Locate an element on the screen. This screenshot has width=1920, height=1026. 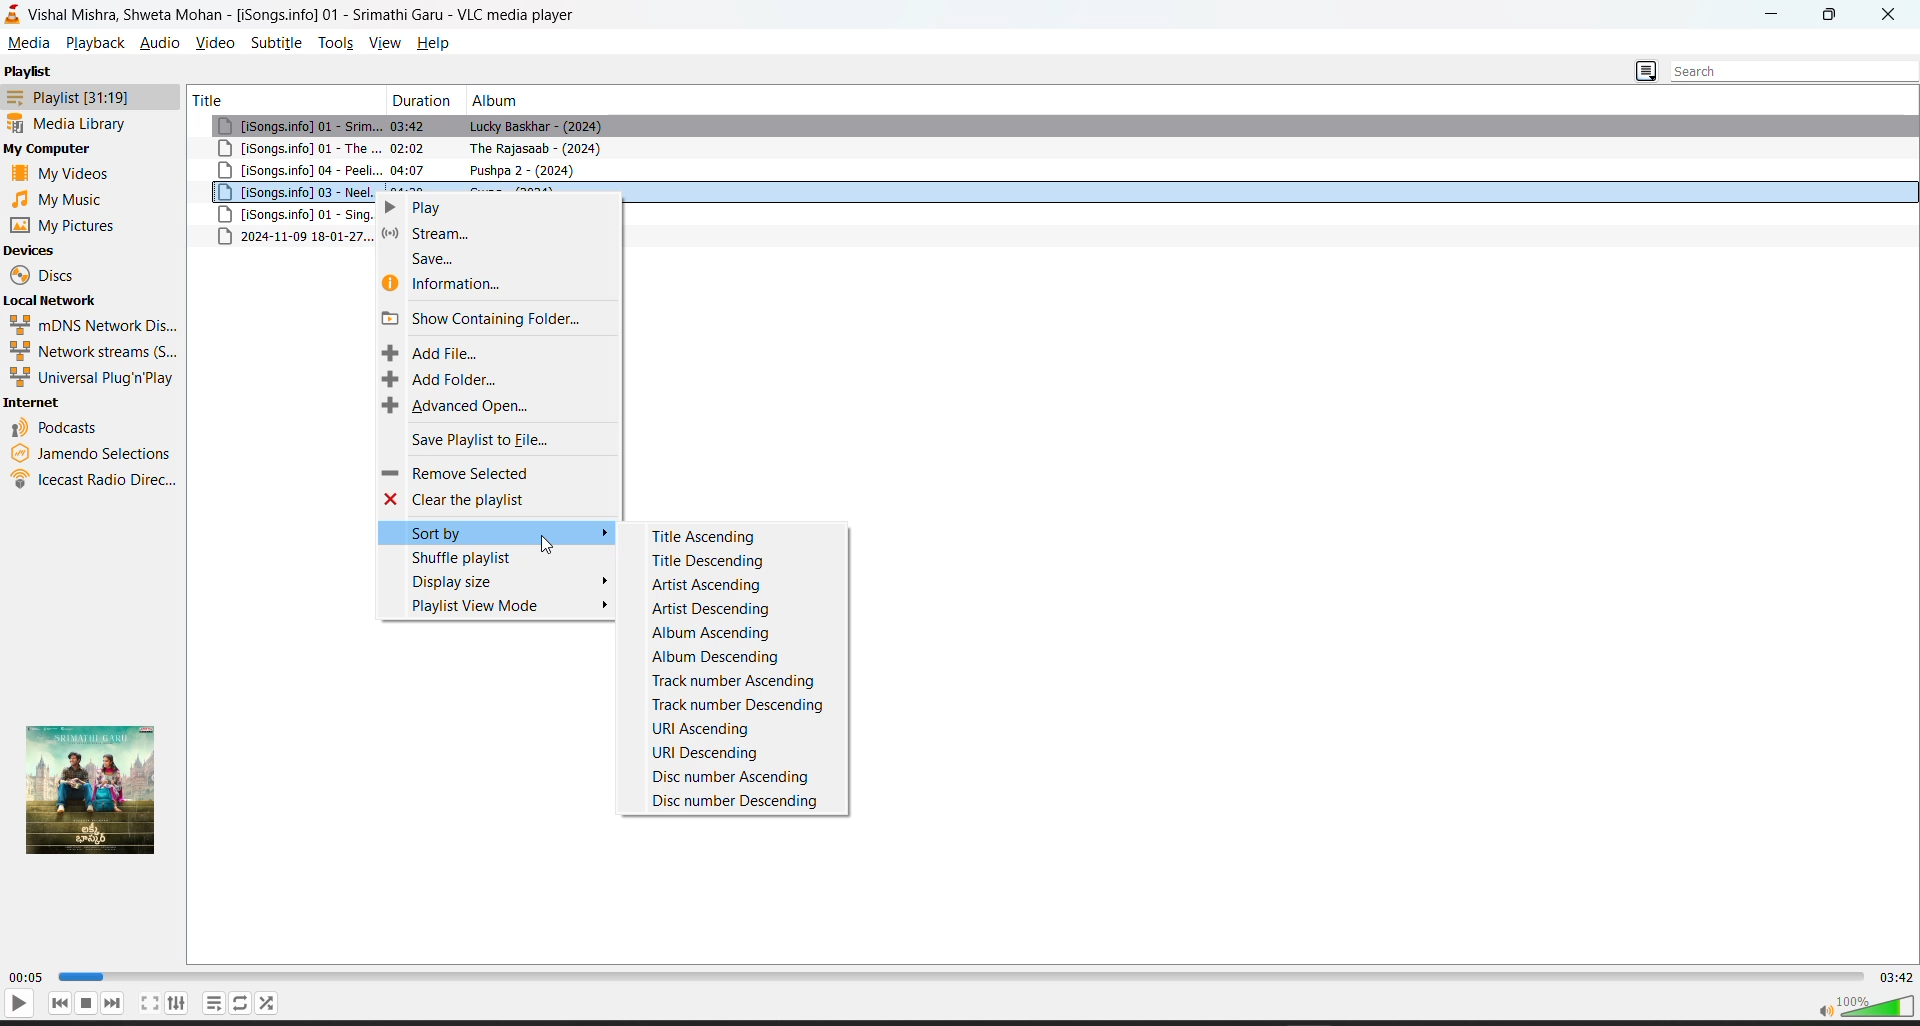
vlc logo is located at coordinates (12, 14).